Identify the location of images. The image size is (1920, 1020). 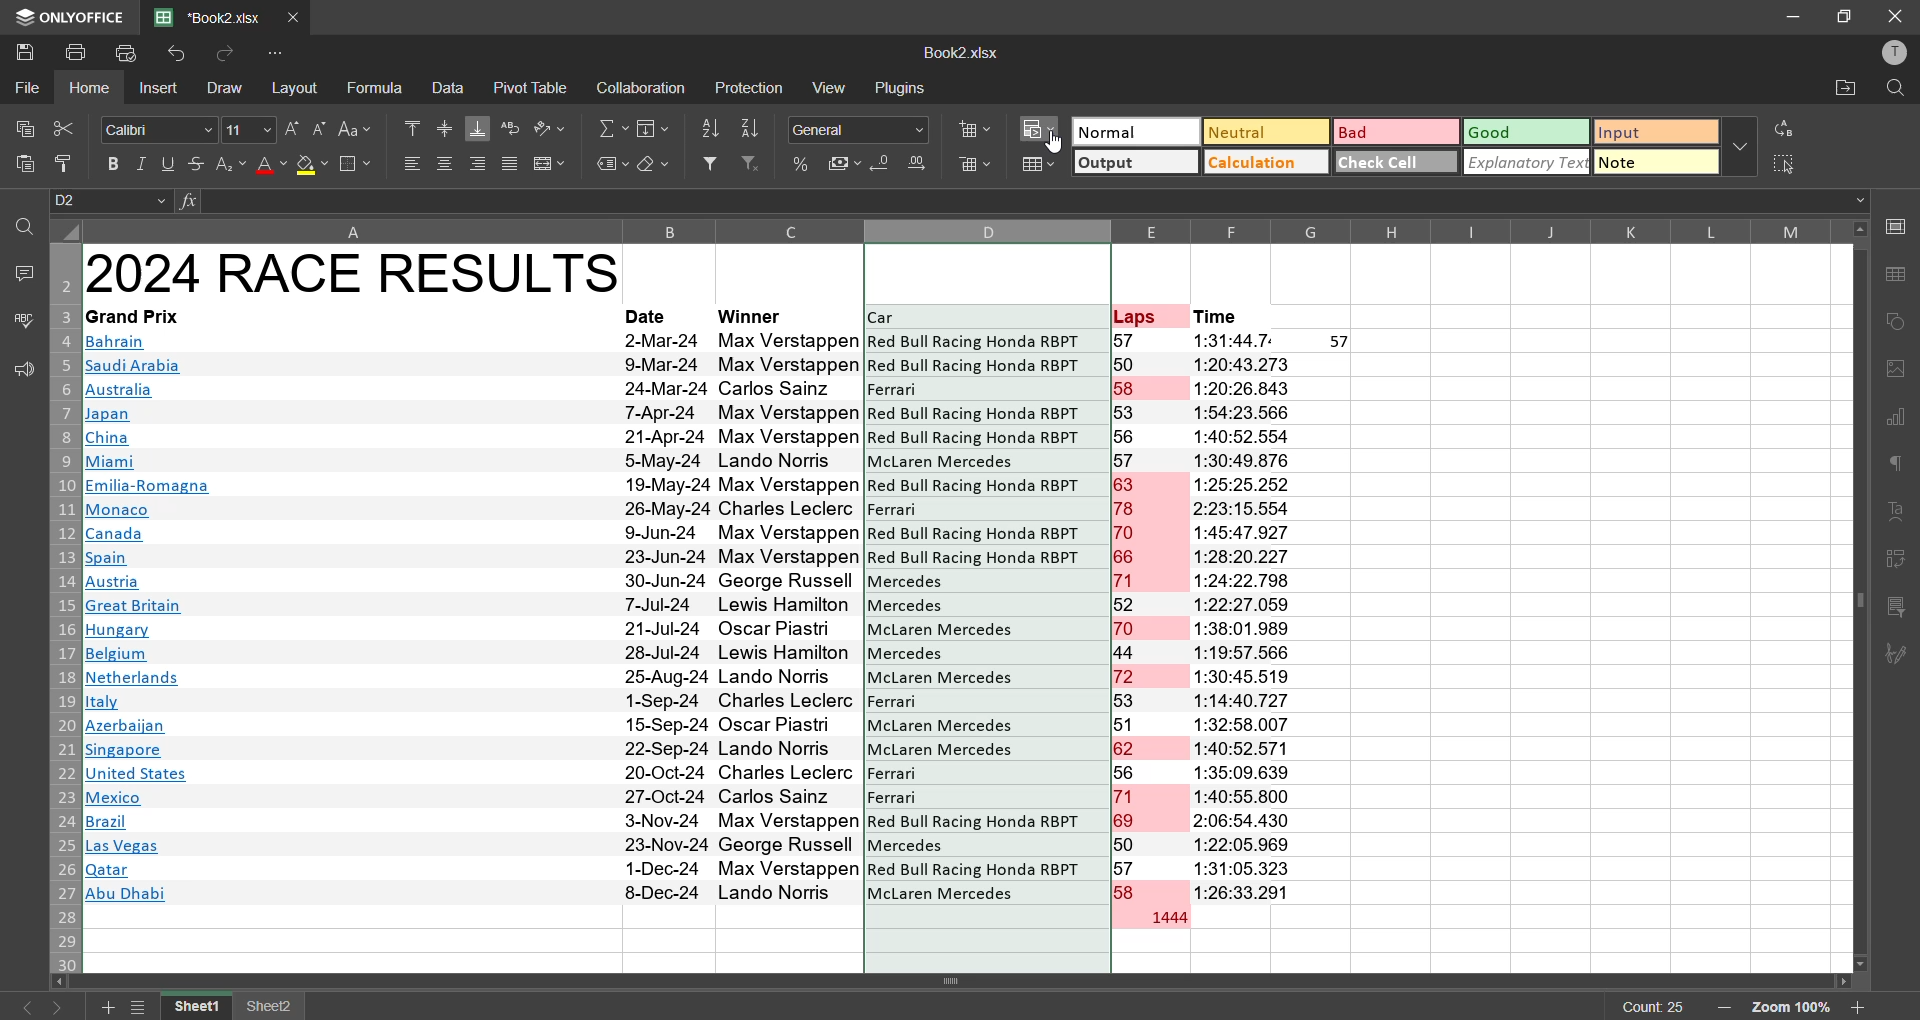
(1897, 369).